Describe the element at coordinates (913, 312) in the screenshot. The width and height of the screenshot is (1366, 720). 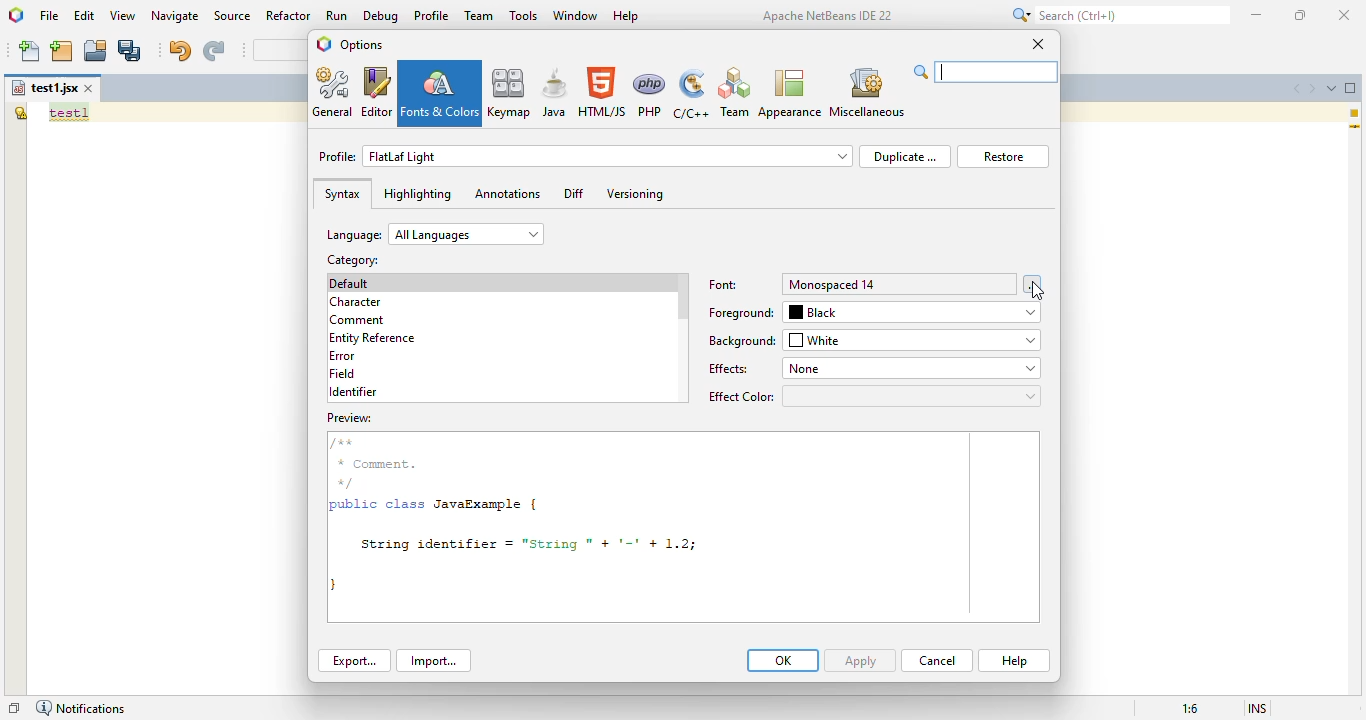
I see `black` at that location.